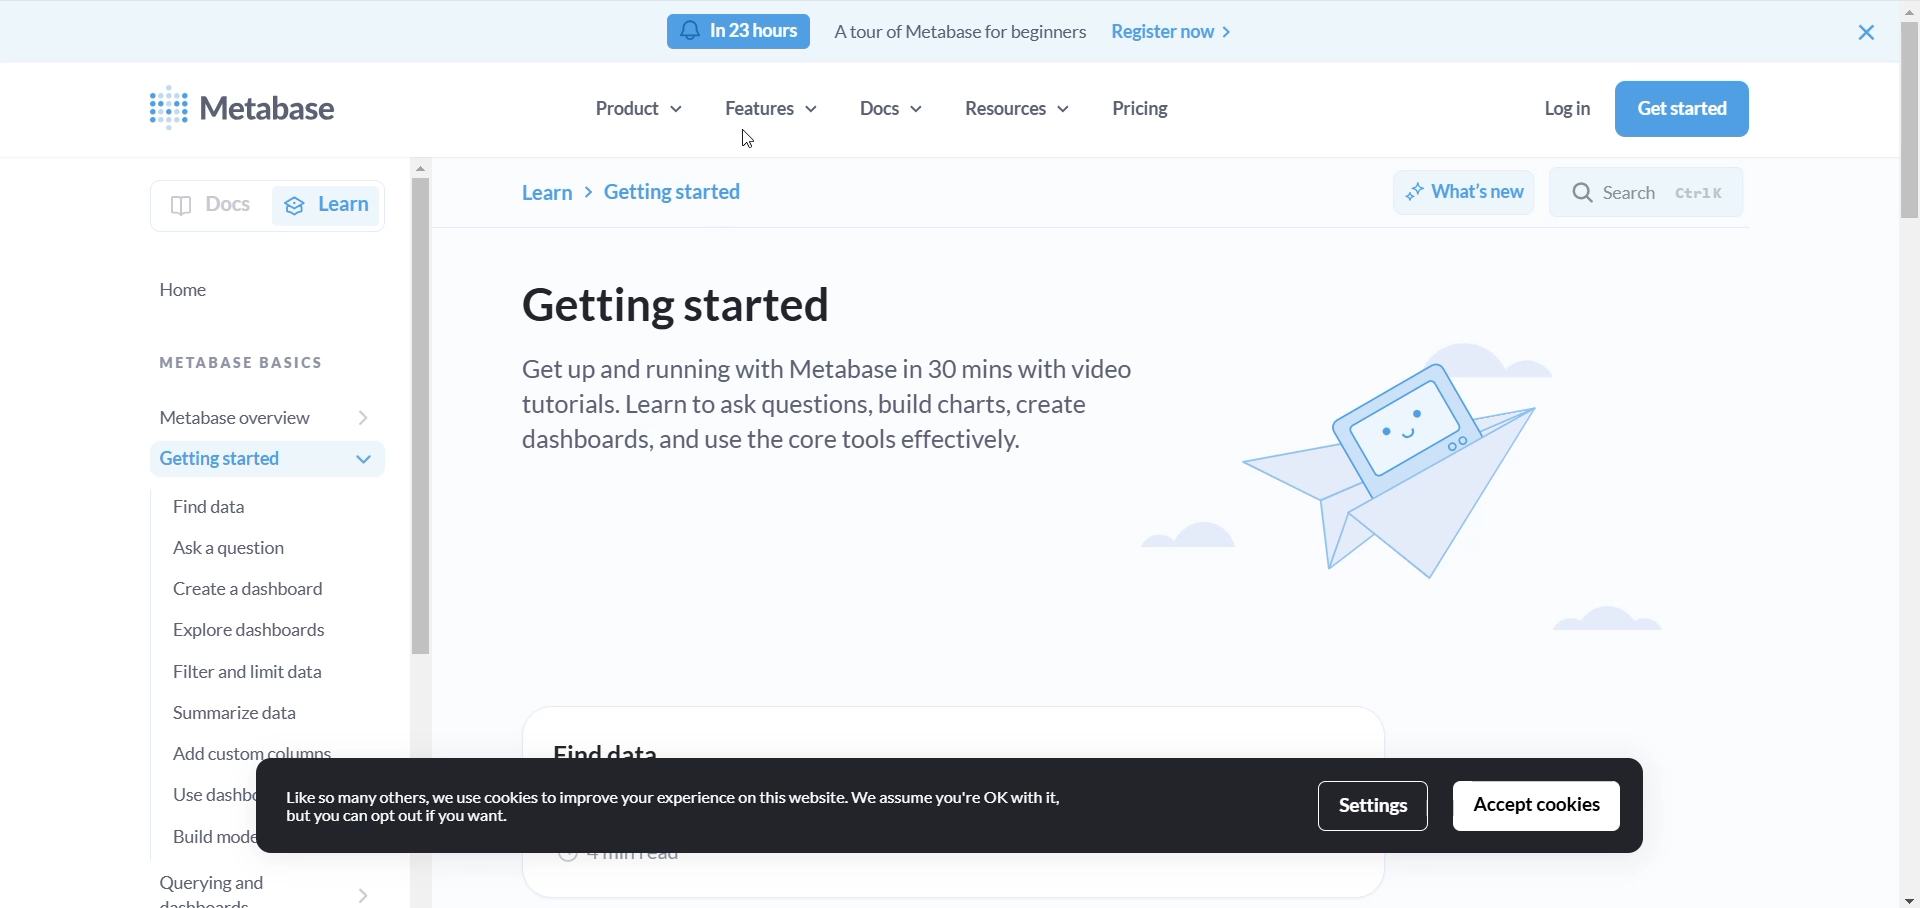 The height and width of the screenshot is (908, 1920). What do you see at coordinates (1375, 806) in the screenshot?
I see `settings` at bounding box center [1375, 806].